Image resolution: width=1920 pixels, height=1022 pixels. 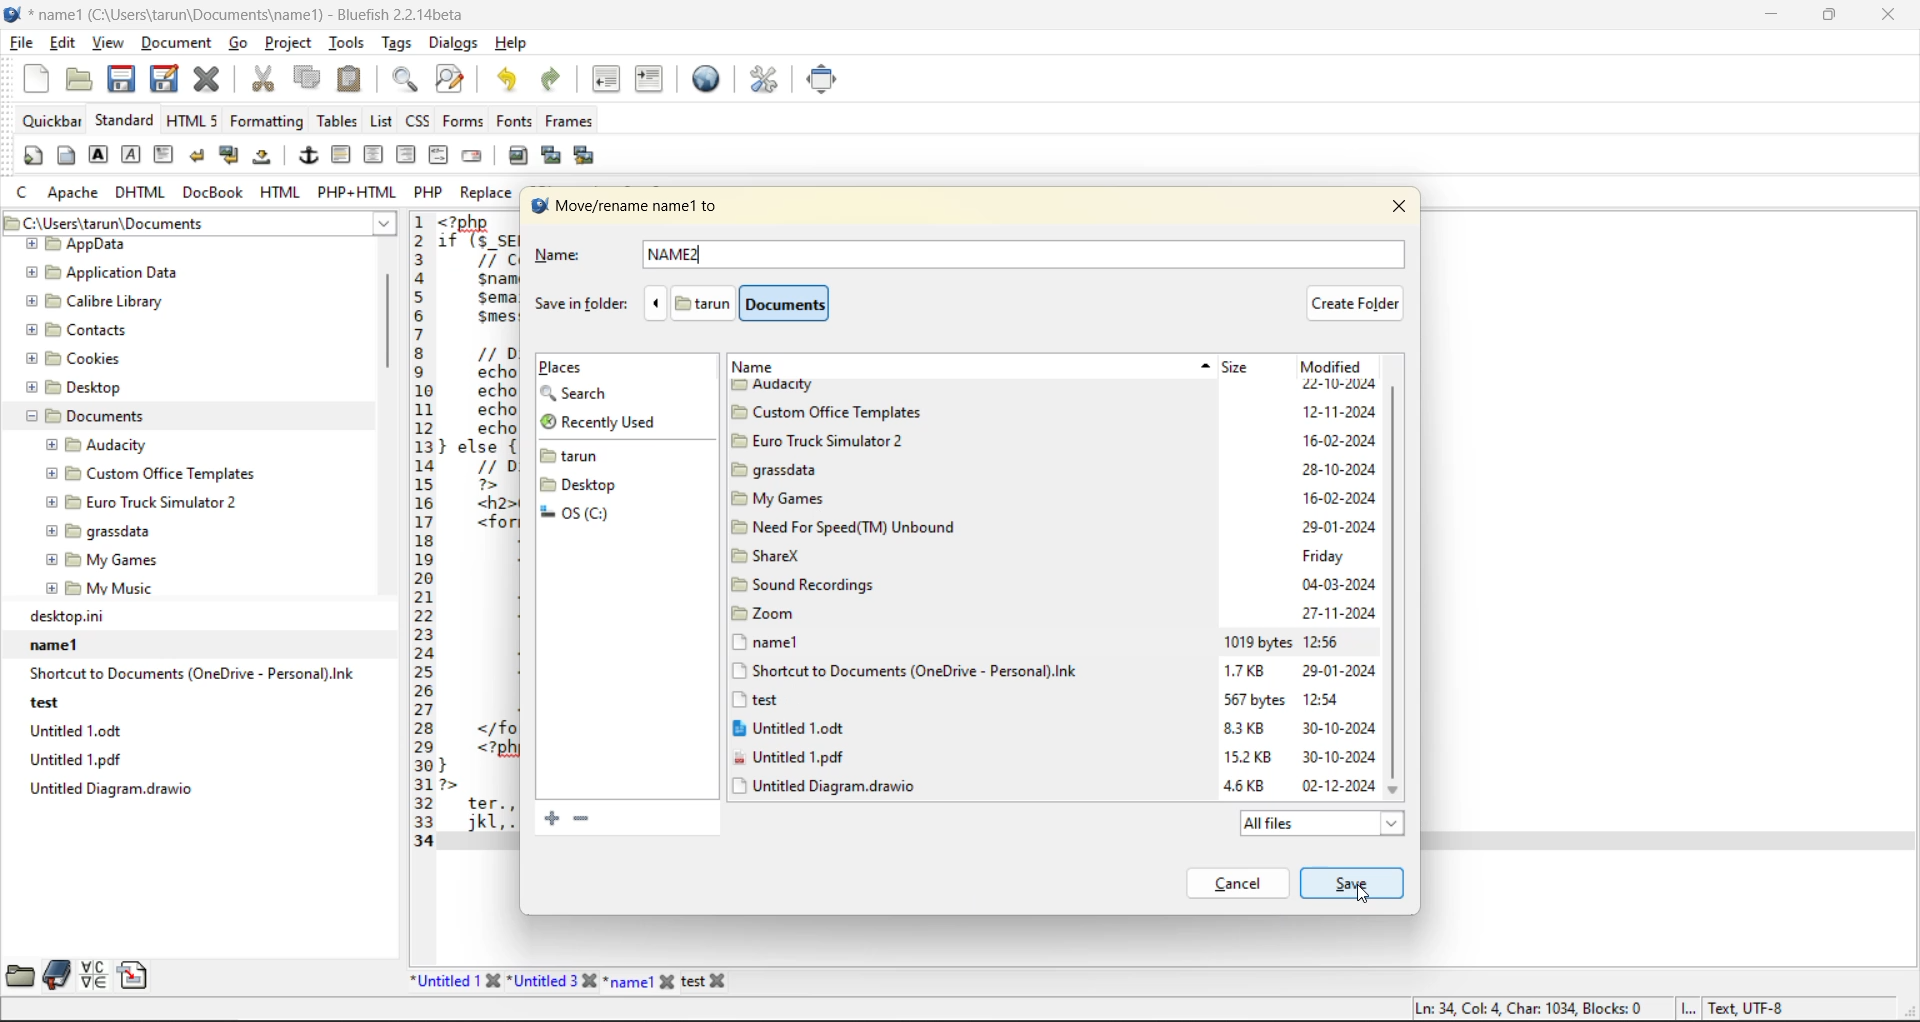 What do you see at coordinates (550, 153) in the screenshot?
I see `insert thumbnail` at bounding box center [550, 153].